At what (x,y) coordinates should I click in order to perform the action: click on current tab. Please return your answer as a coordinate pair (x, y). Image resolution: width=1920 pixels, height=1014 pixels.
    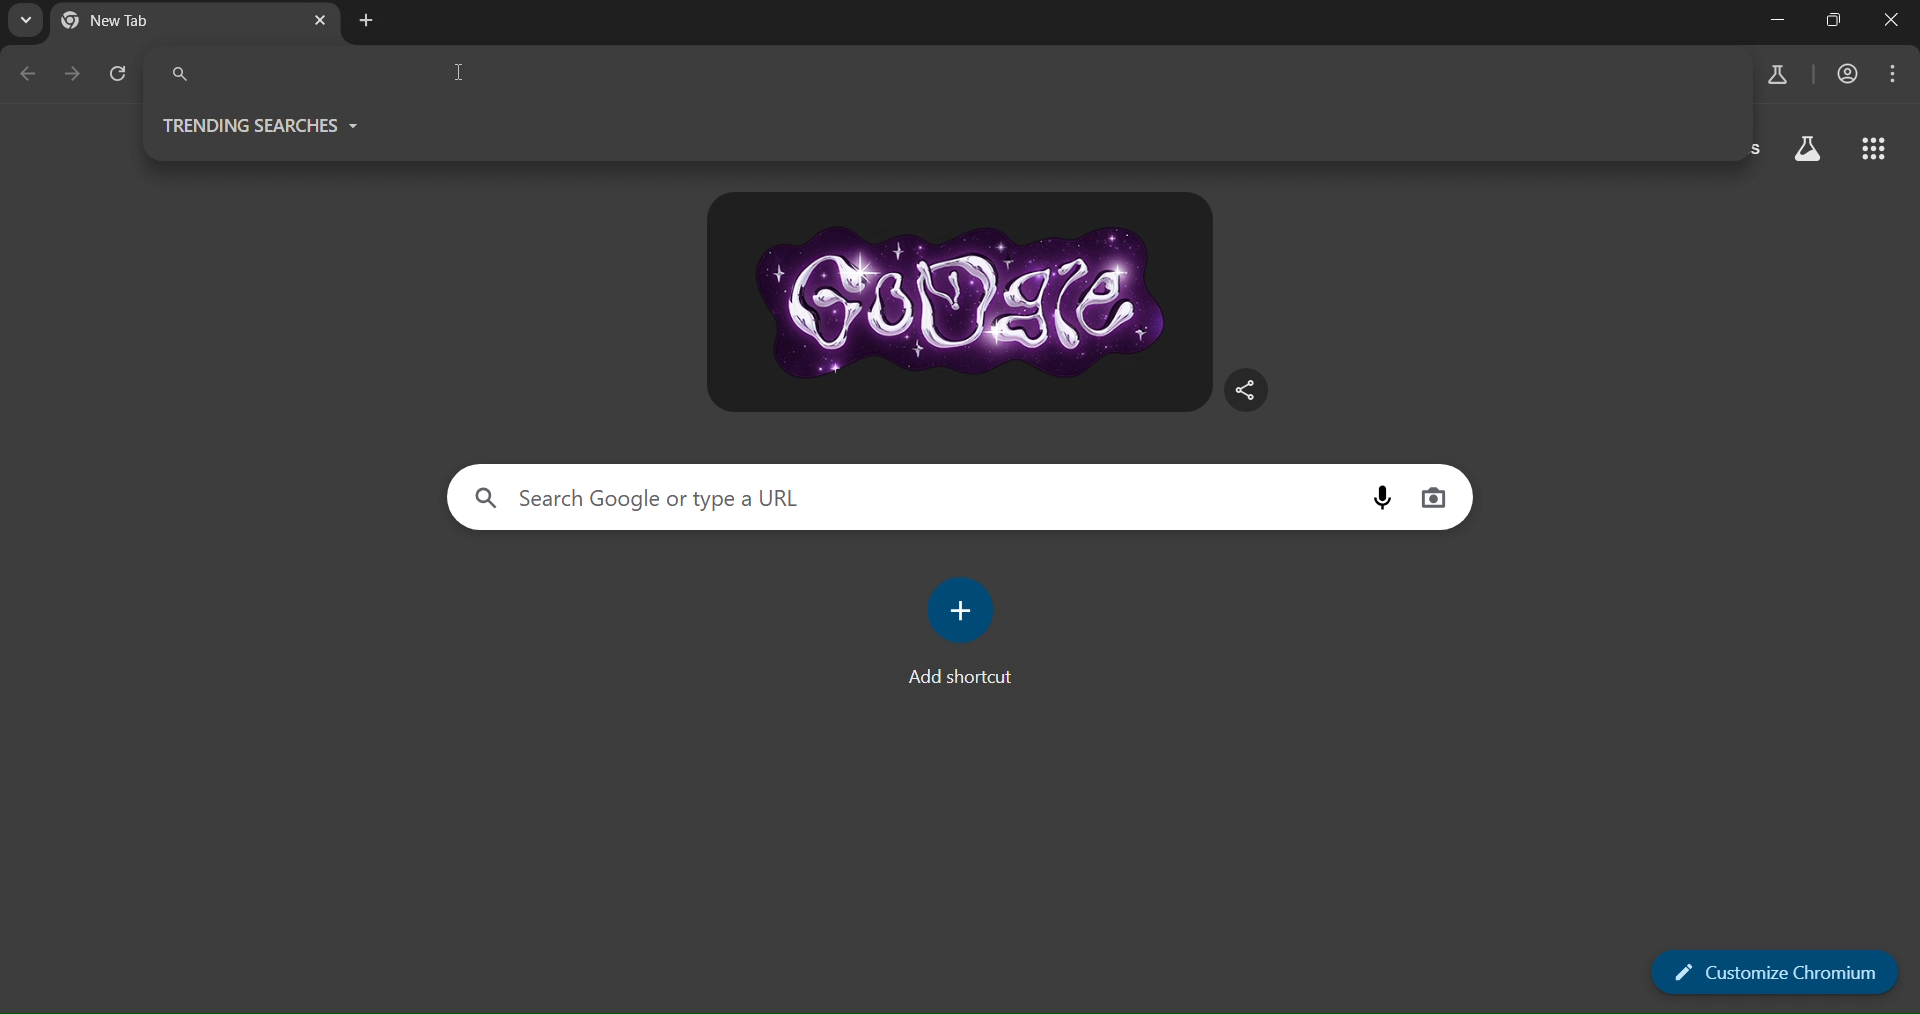
    Looking at the image, I should click on (153, 22).